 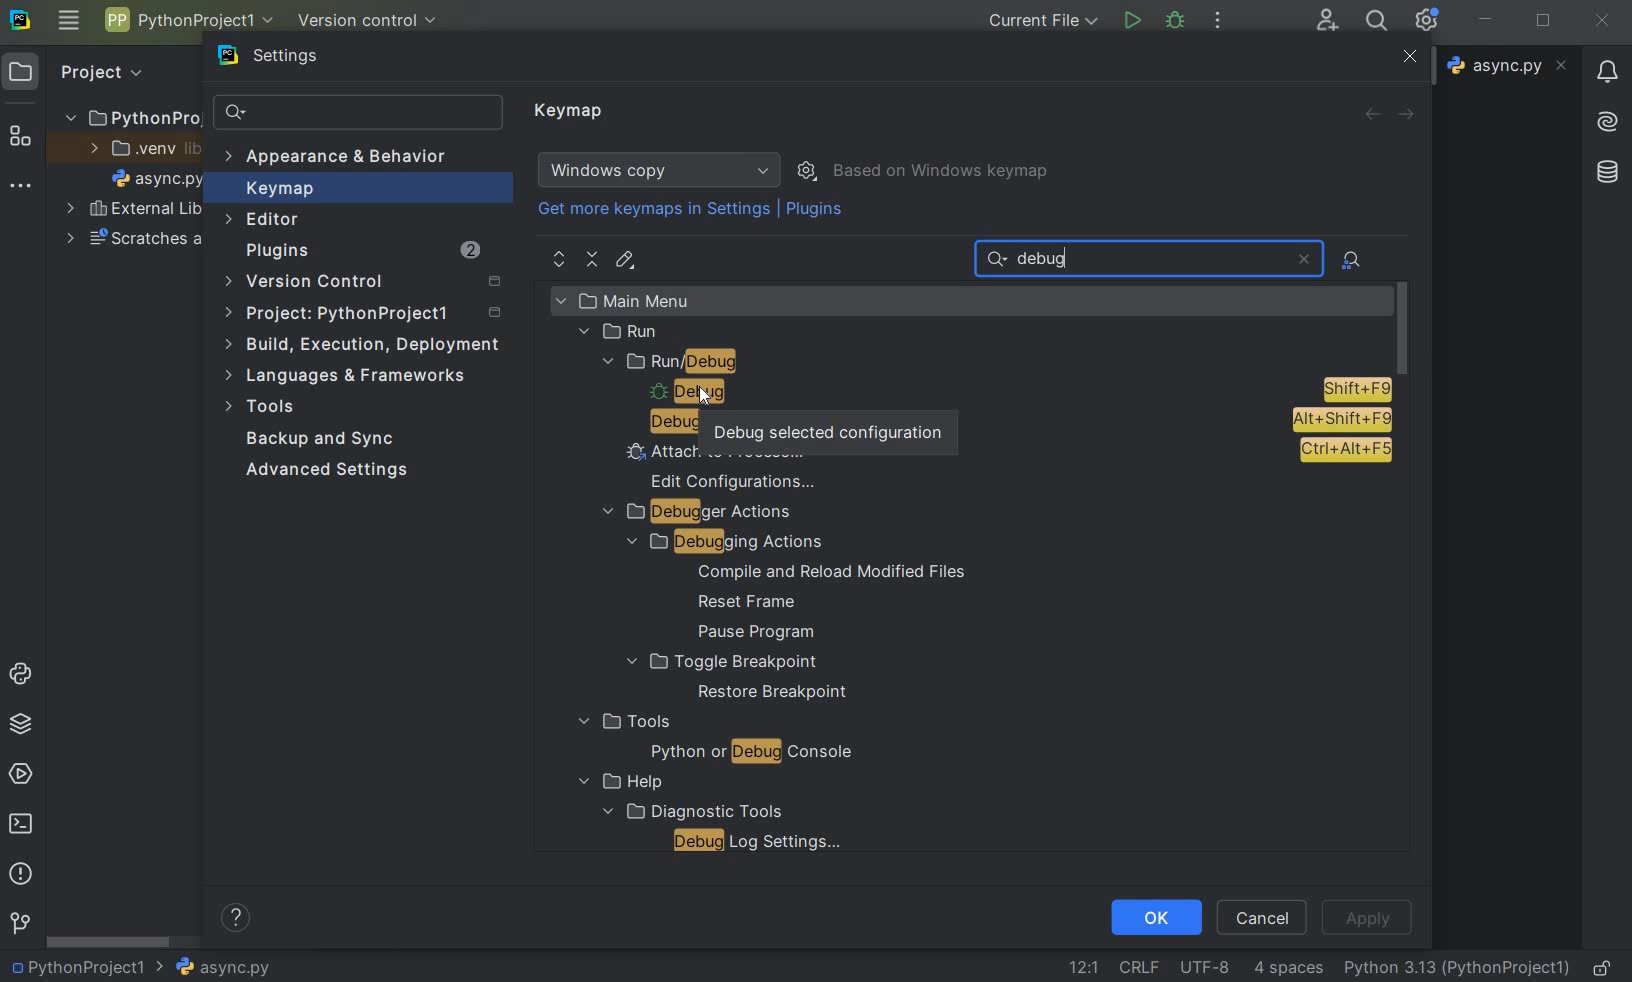 What do you see at coordinates (1342, 420) in the screenshot?
I see `AIt+Shift+F9` at bounding box center [1342, 420].